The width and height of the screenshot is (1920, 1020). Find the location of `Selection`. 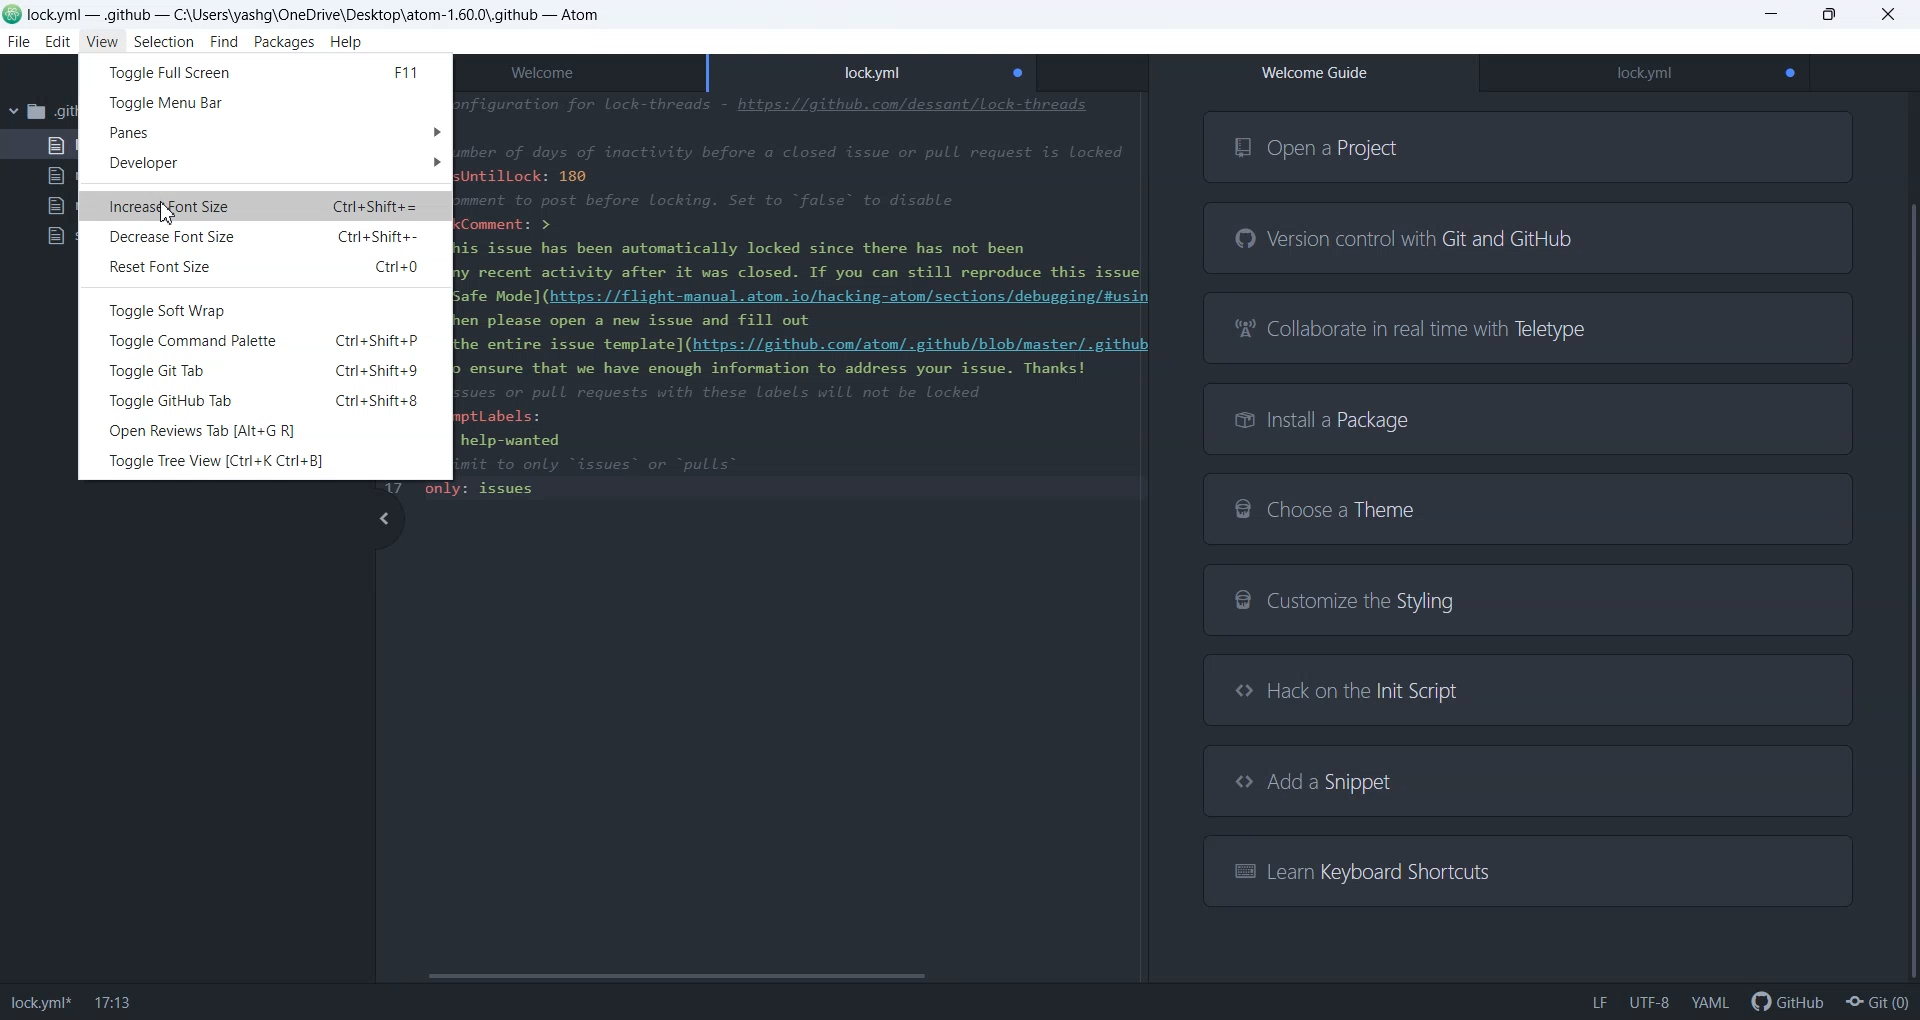

Selection is located at coordinates (163, 43).